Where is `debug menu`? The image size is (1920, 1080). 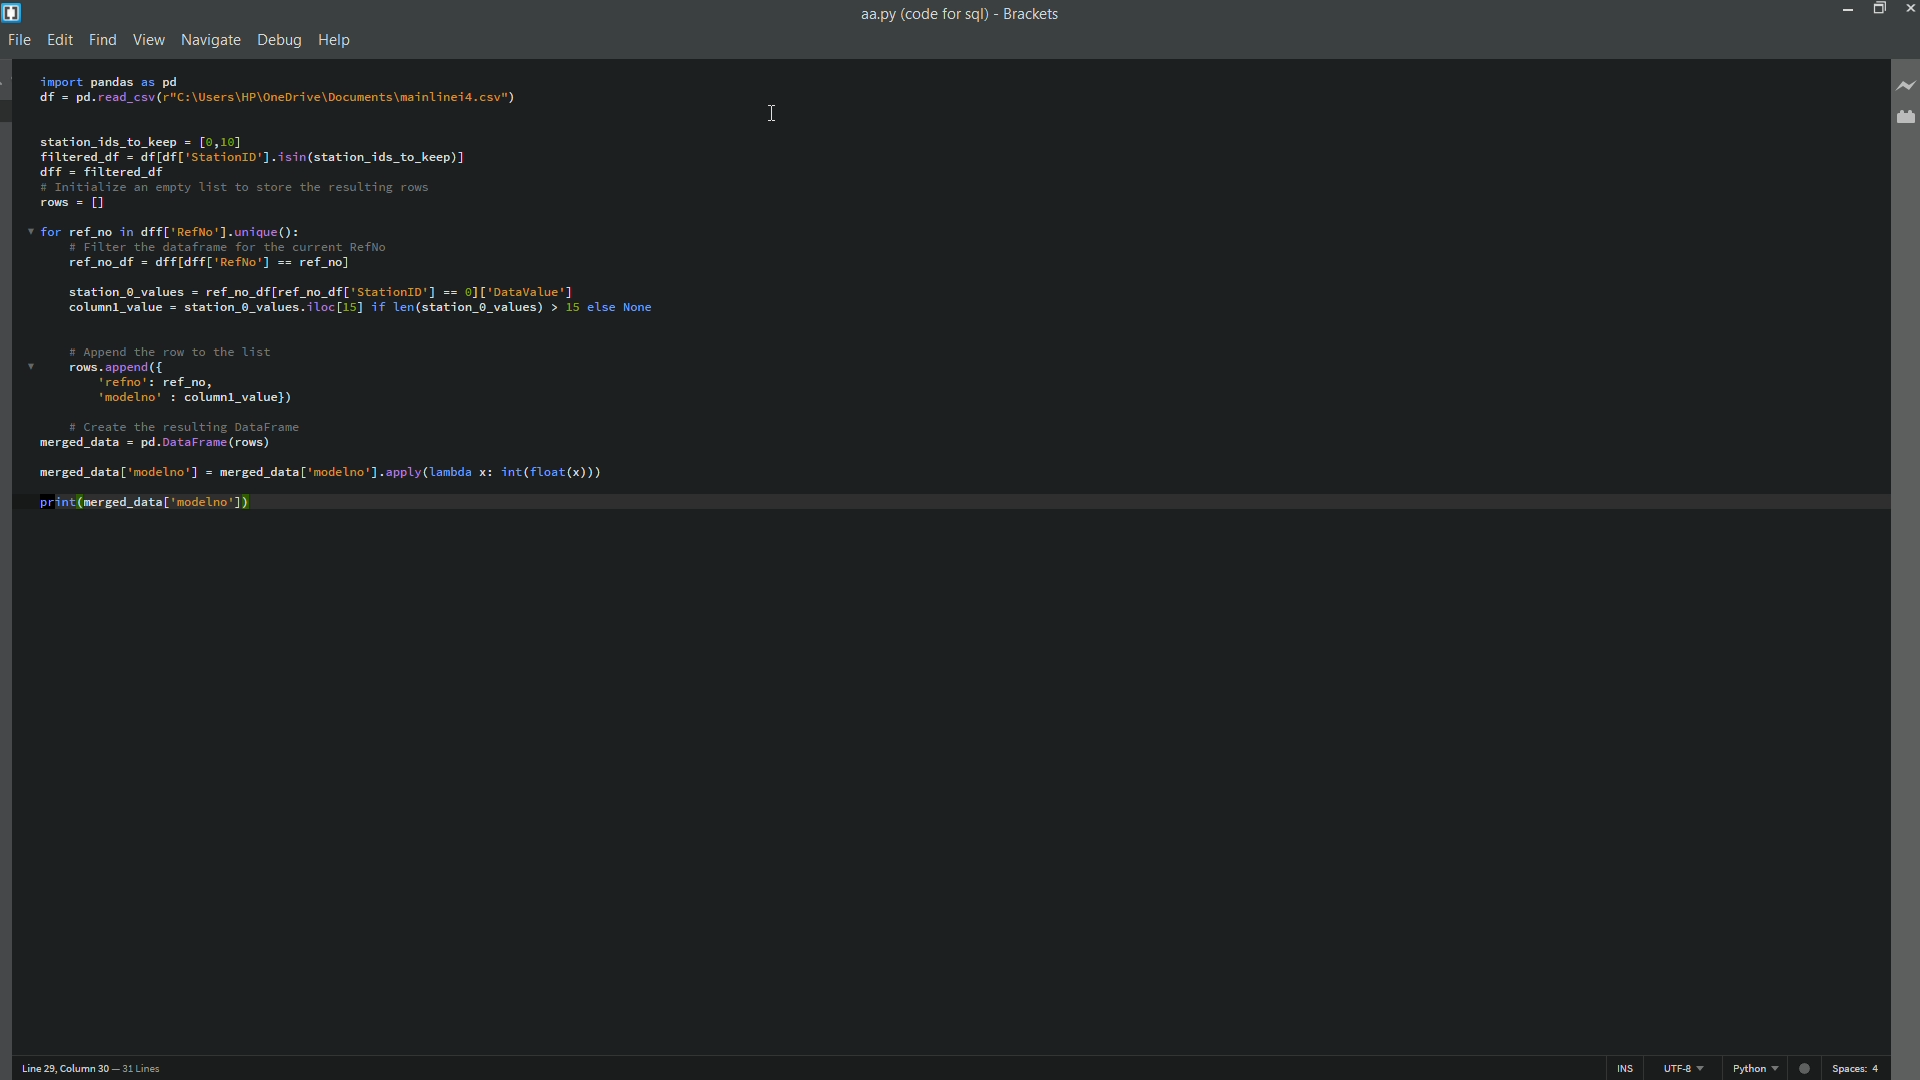
debug menu is located at coordinates (279, 39).